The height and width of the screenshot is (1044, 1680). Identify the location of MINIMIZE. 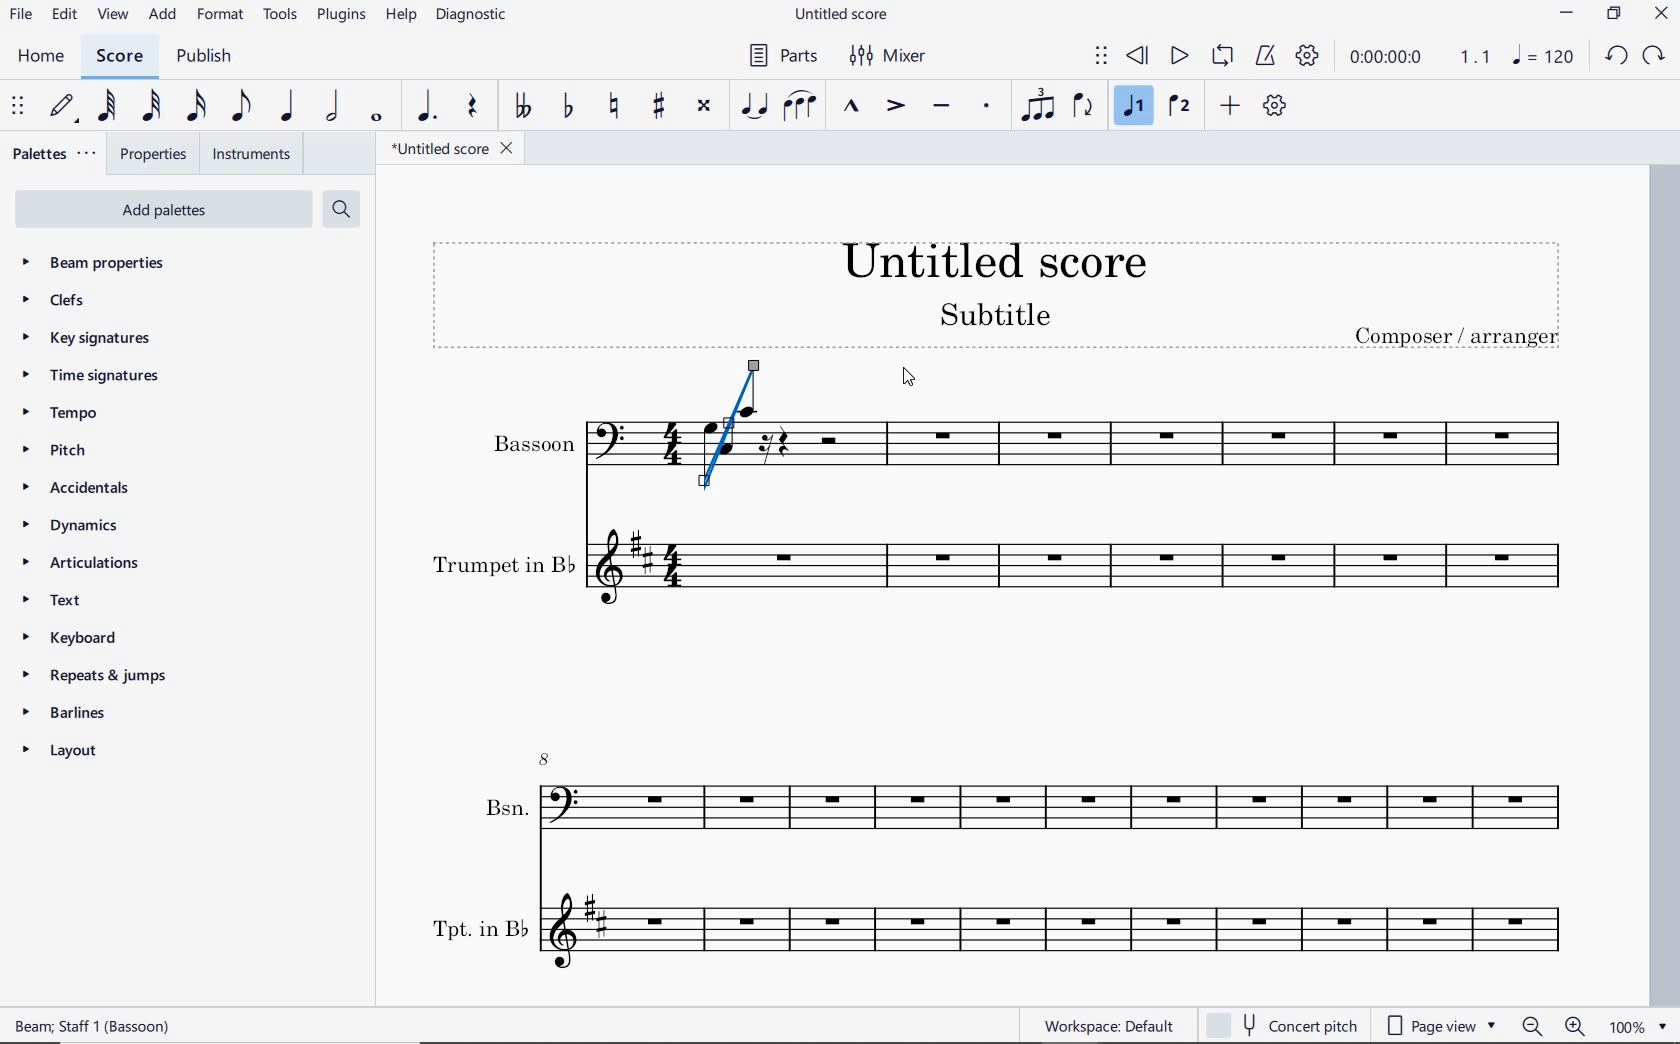
(1567, 14).